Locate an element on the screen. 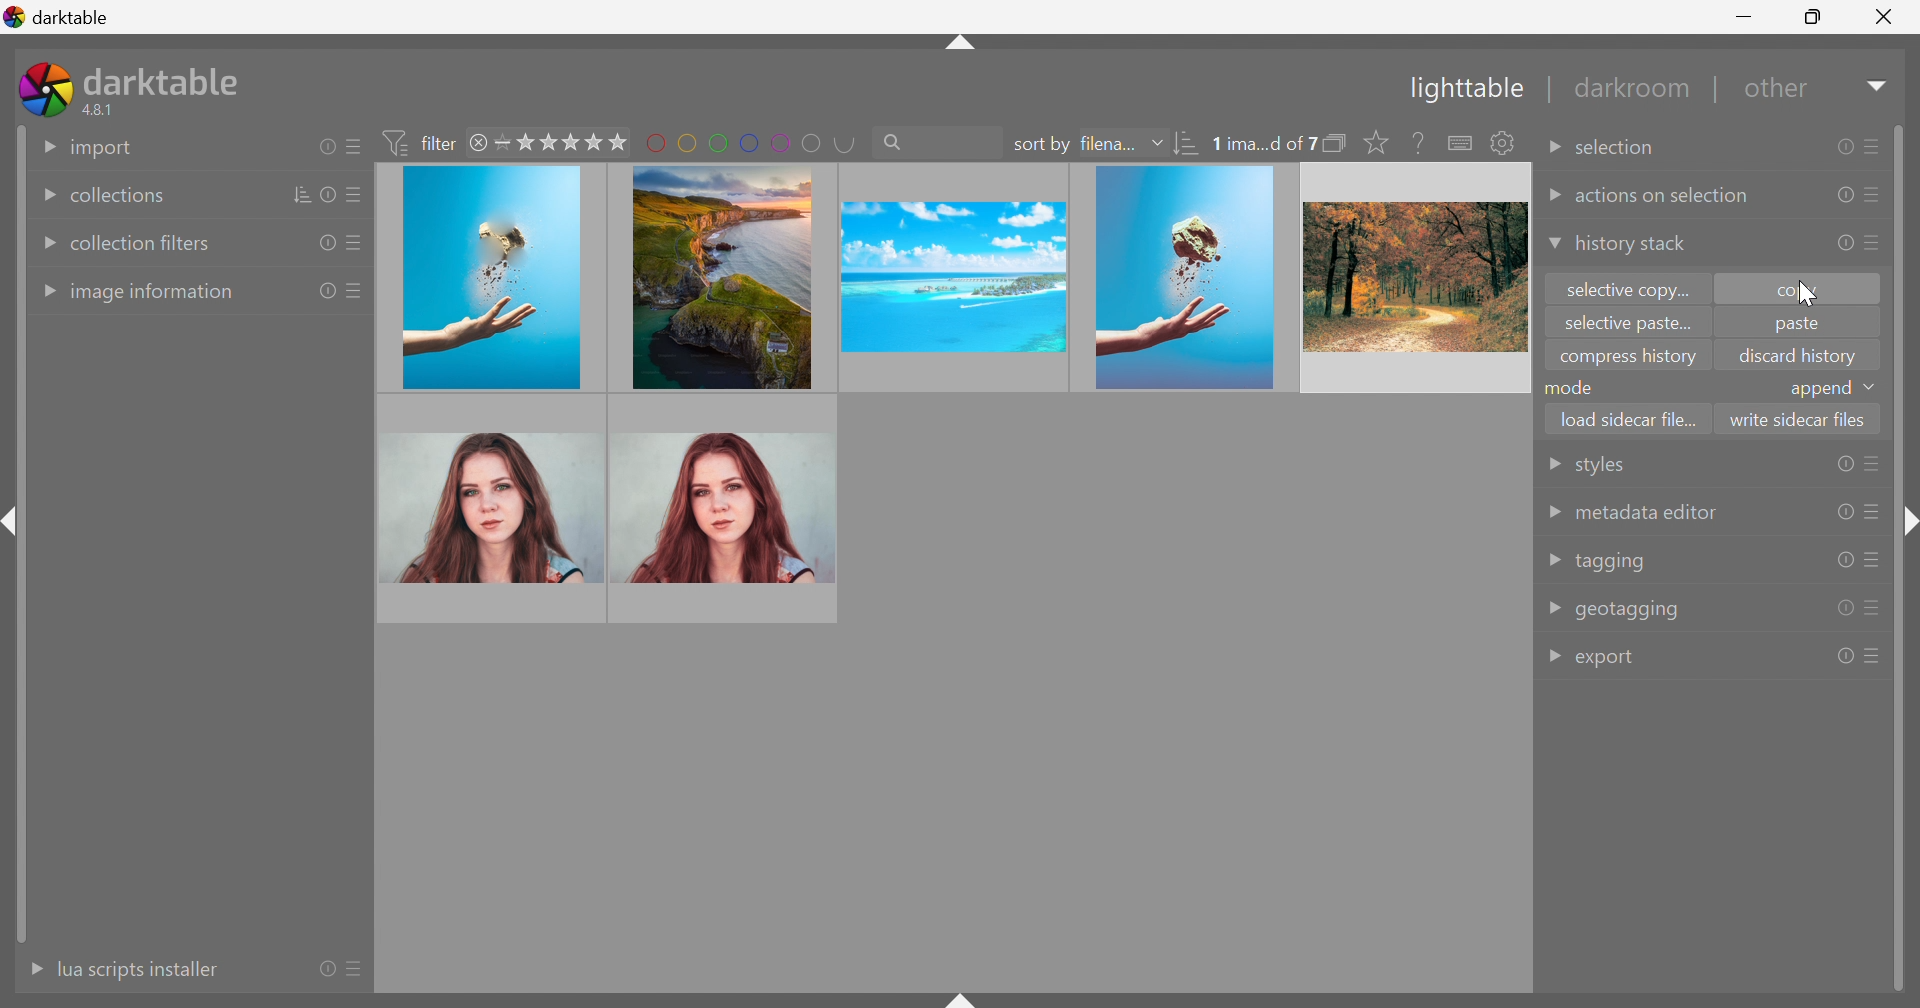 The image size is (1920, 1008). presets is located at coordinates (1877, 241).